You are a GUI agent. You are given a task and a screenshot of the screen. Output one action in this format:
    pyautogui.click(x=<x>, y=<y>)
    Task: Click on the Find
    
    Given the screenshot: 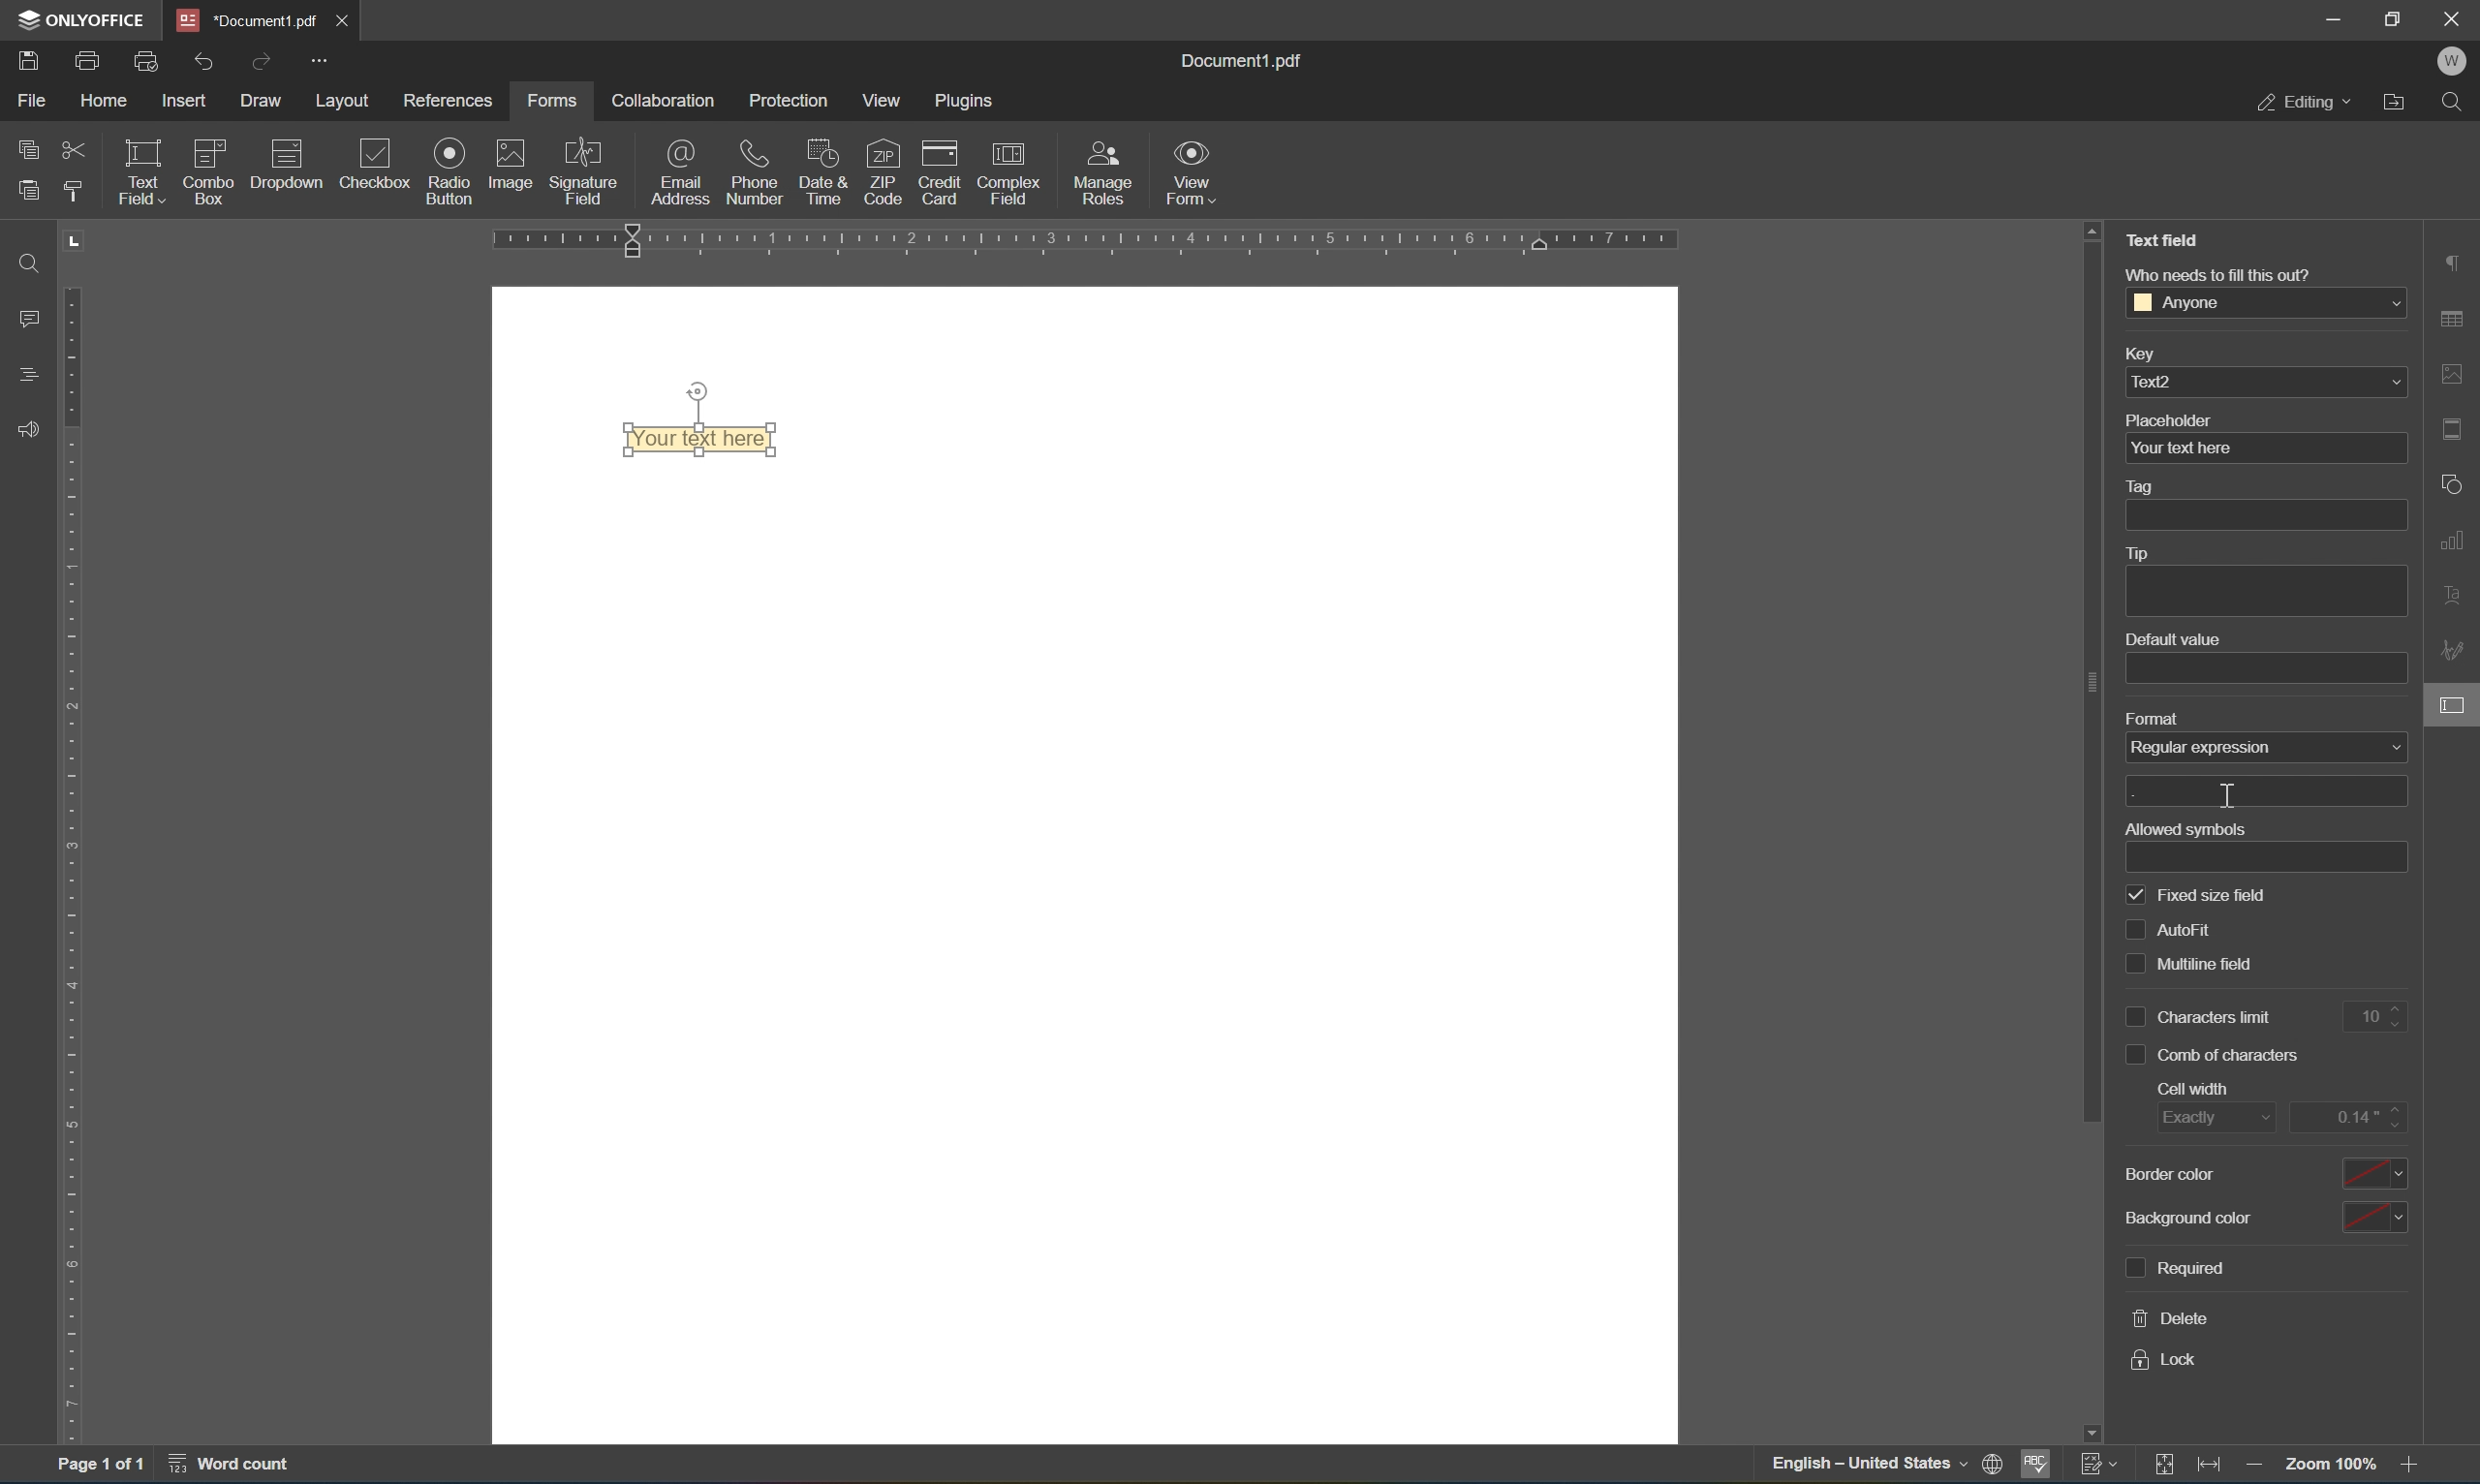 What is the action you would take?
    pyautogui.click(x=31, y=265)
    